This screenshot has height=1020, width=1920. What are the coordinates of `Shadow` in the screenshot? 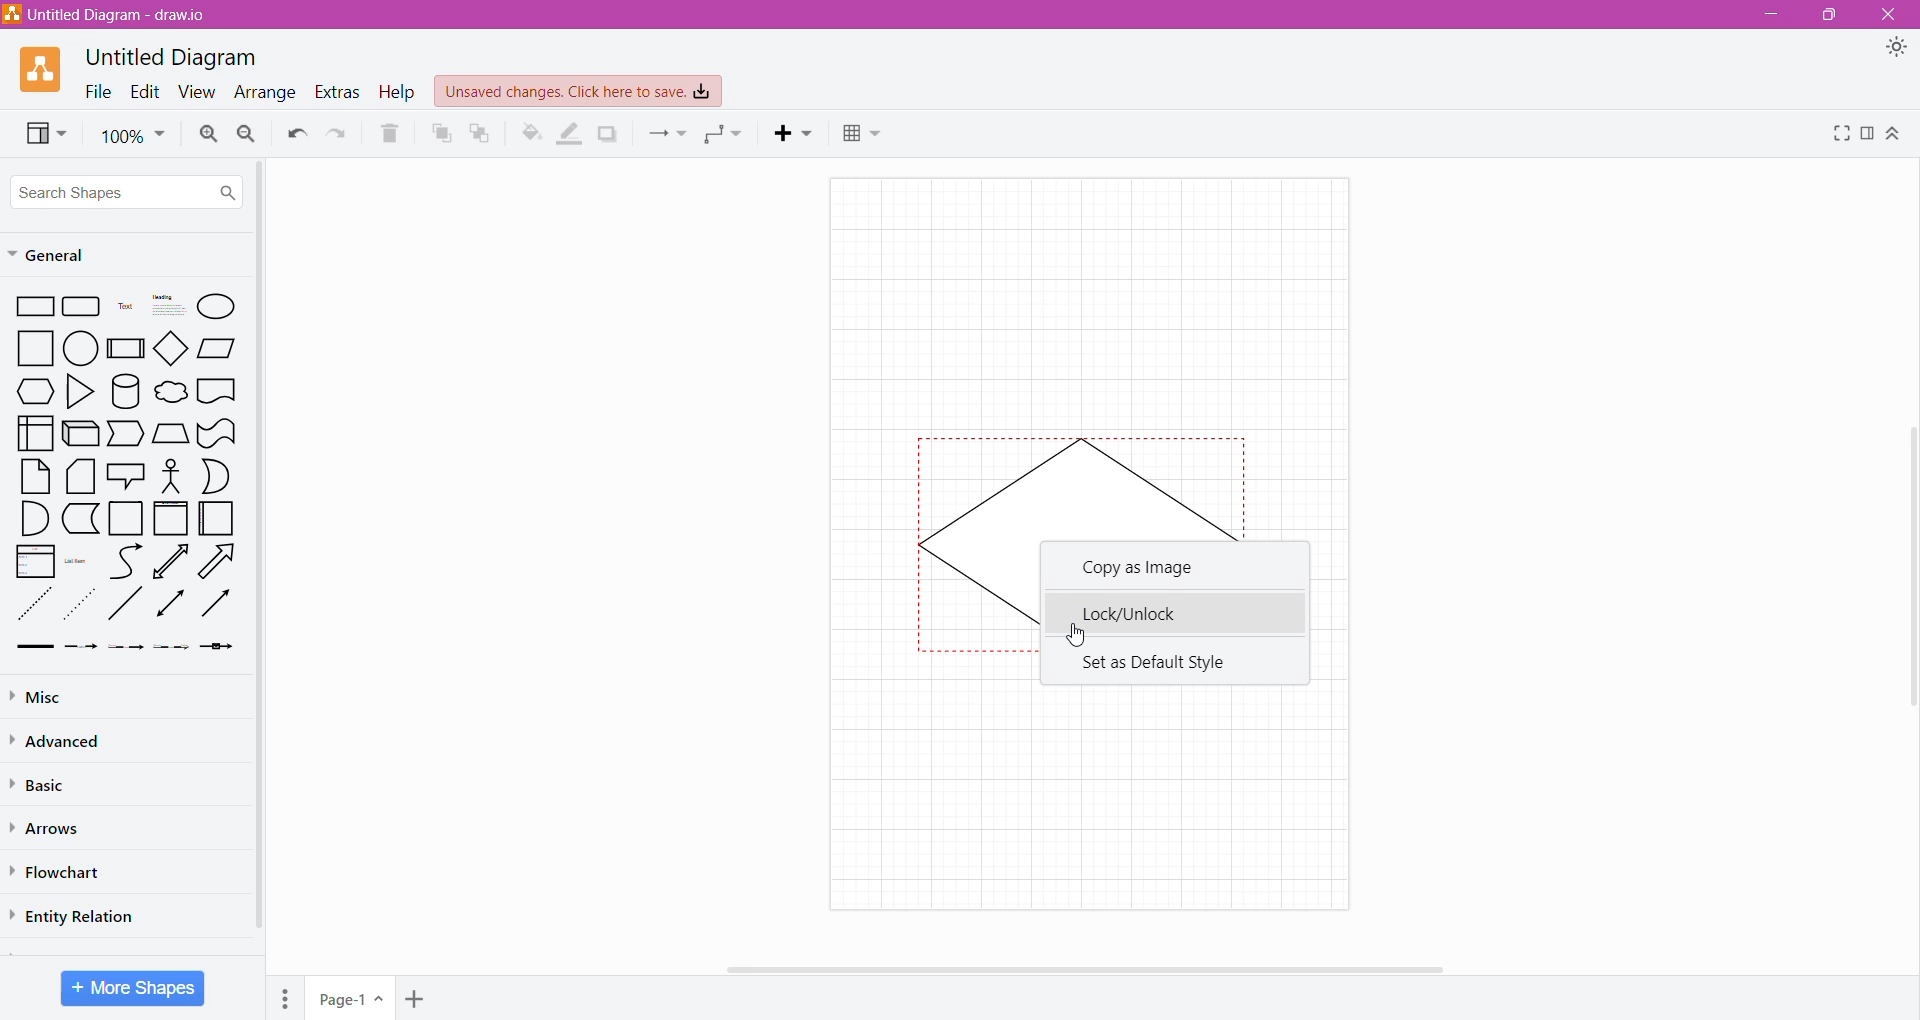 It's located at (608, 133).